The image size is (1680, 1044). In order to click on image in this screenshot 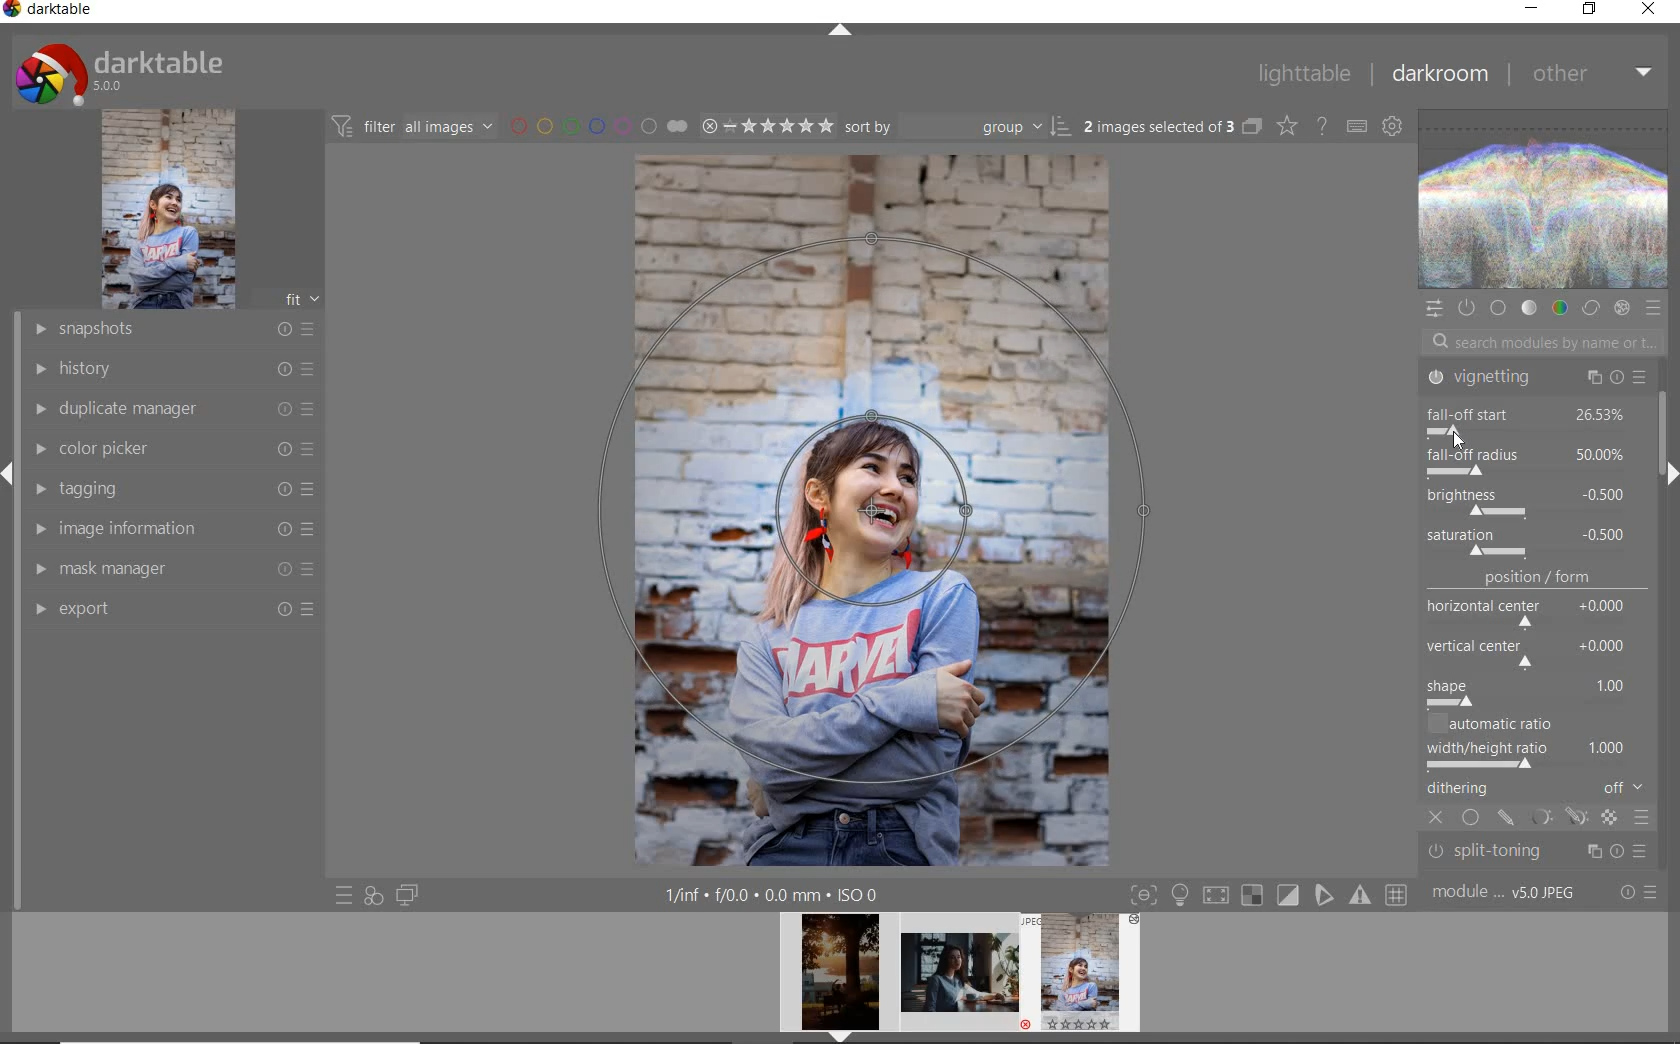, I will do `click(168, 209)`.